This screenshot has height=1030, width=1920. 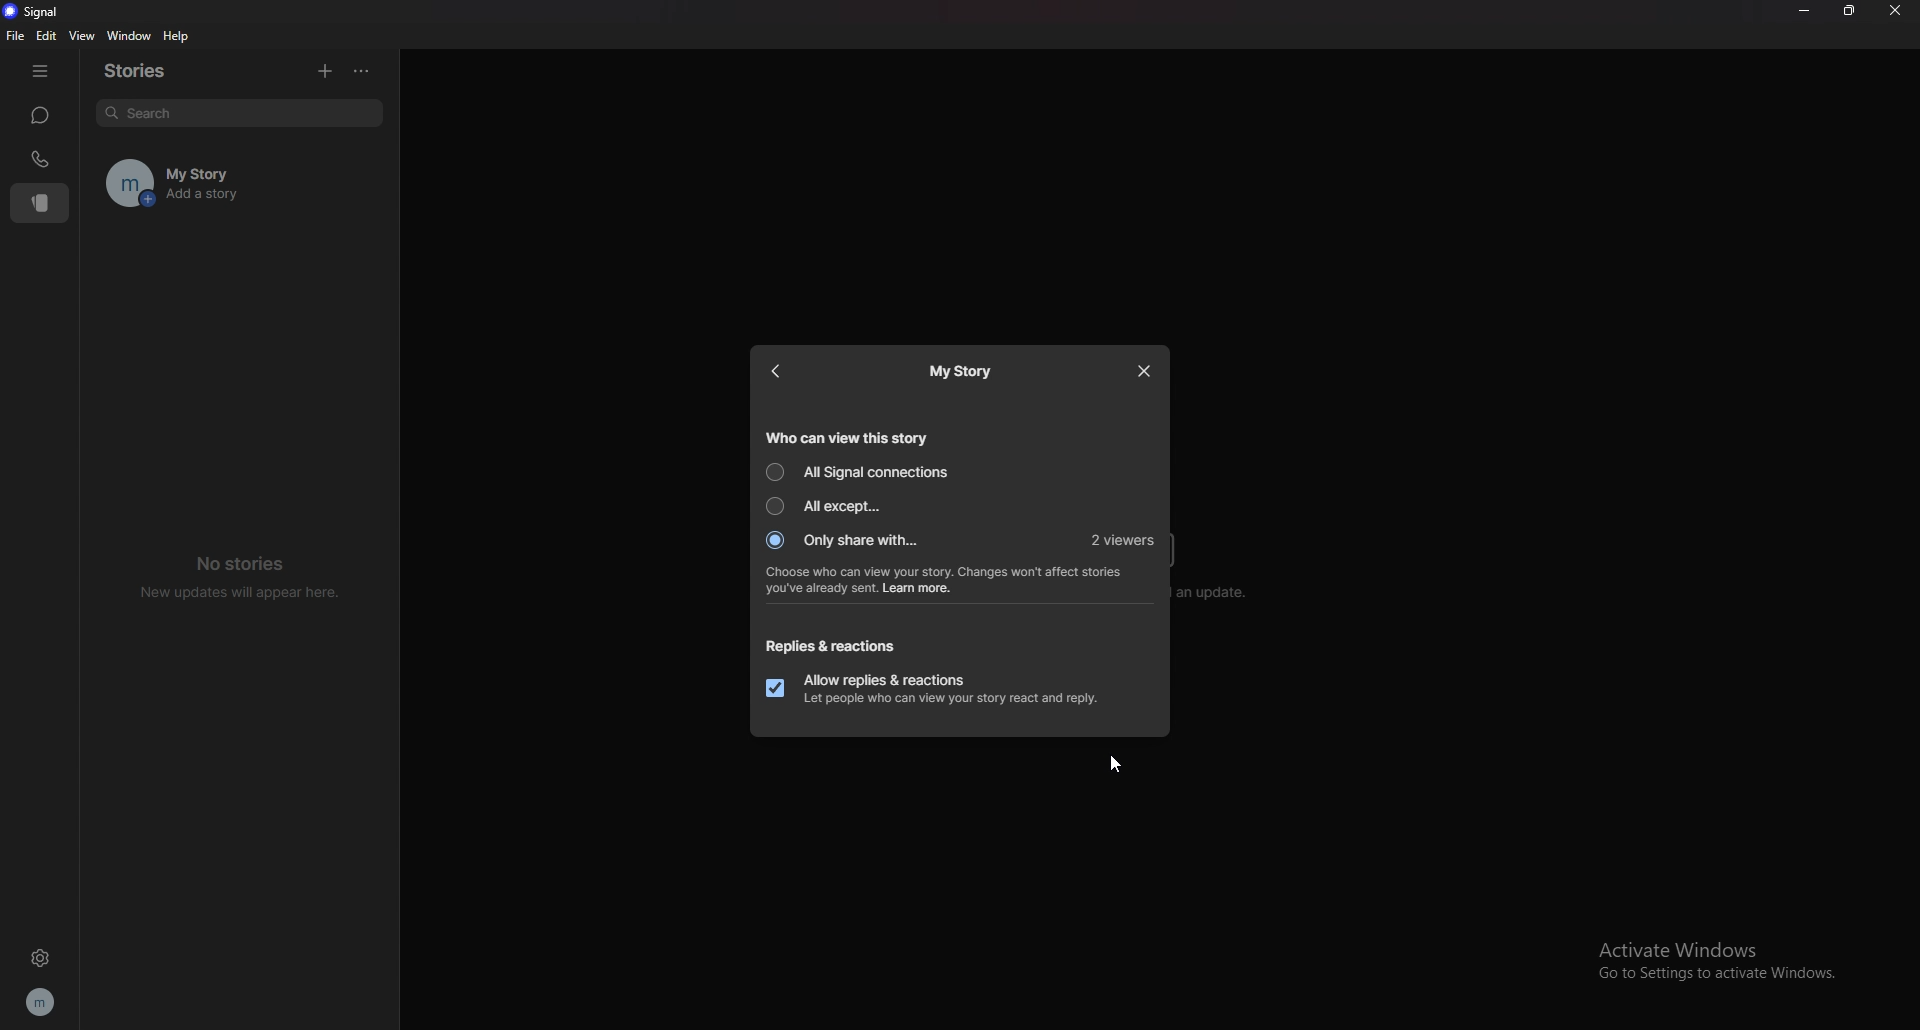 I want to click on calls, so click(x=39, y=159).